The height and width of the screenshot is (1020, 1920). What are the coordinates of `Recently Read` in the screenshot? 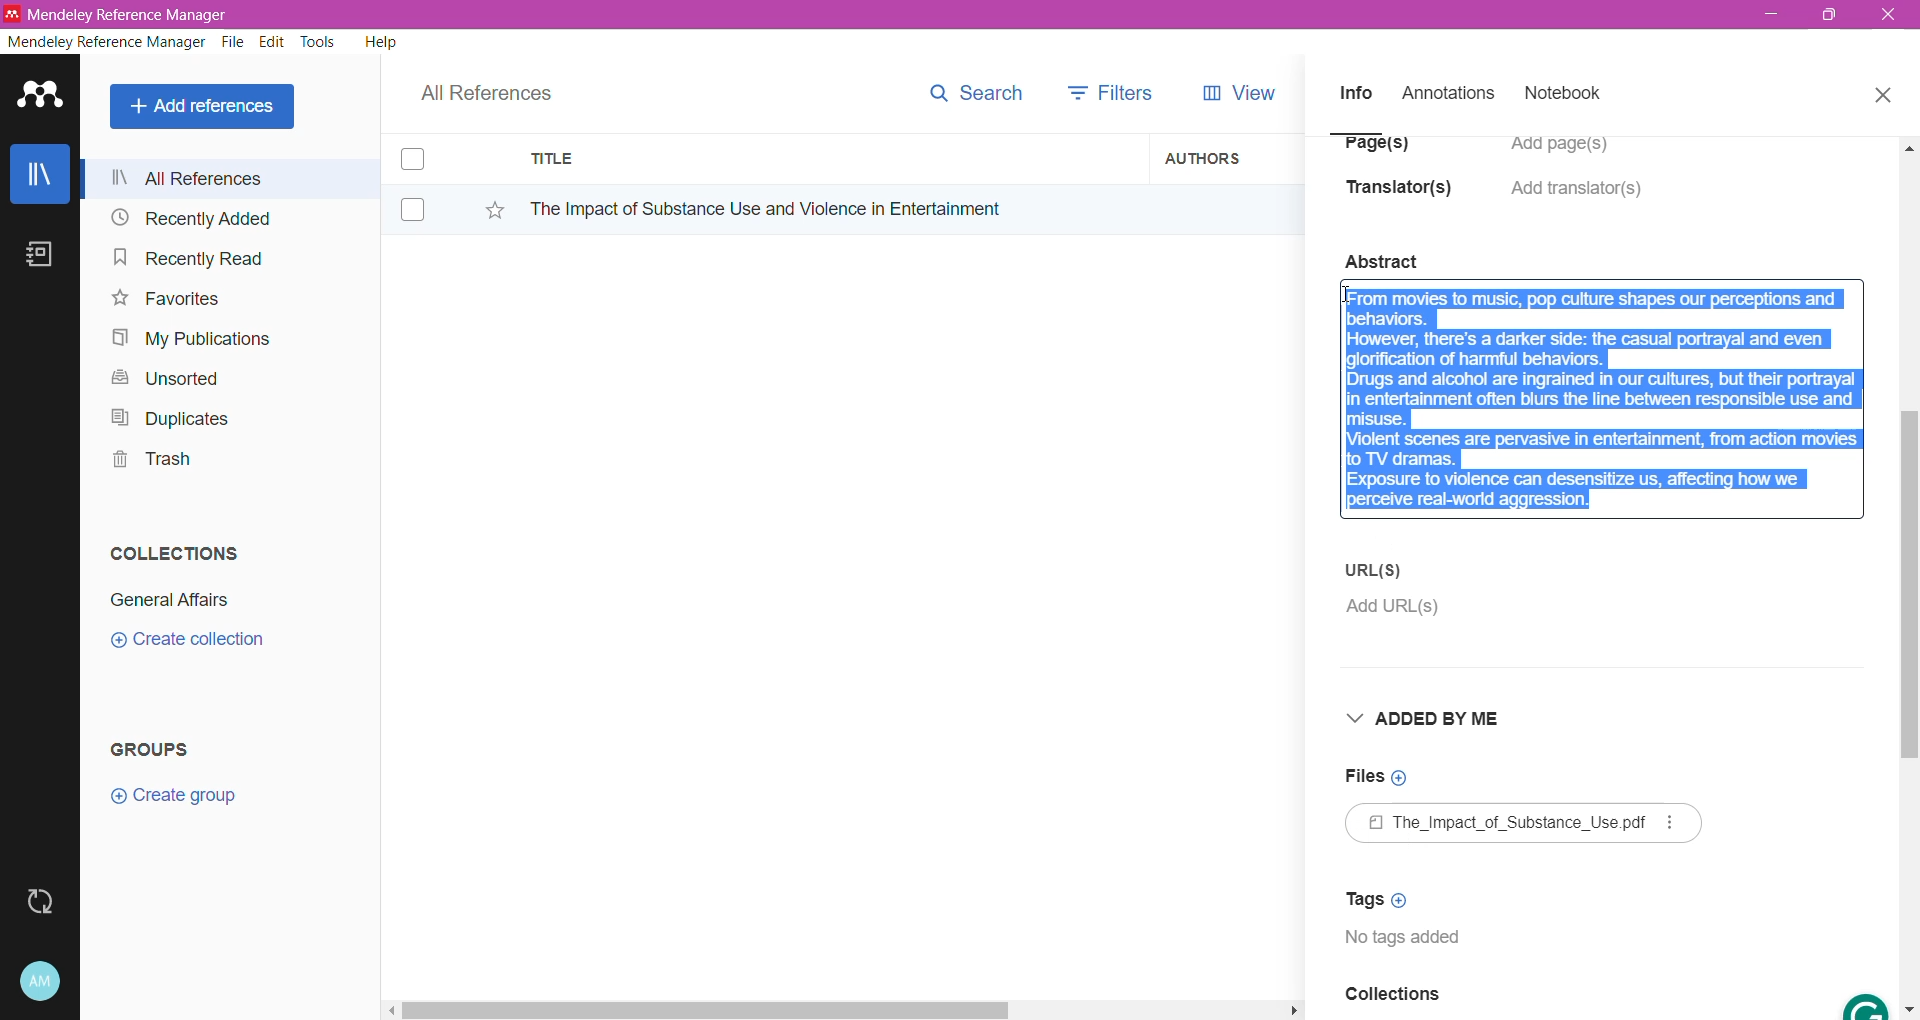 It's located at (188, 257).